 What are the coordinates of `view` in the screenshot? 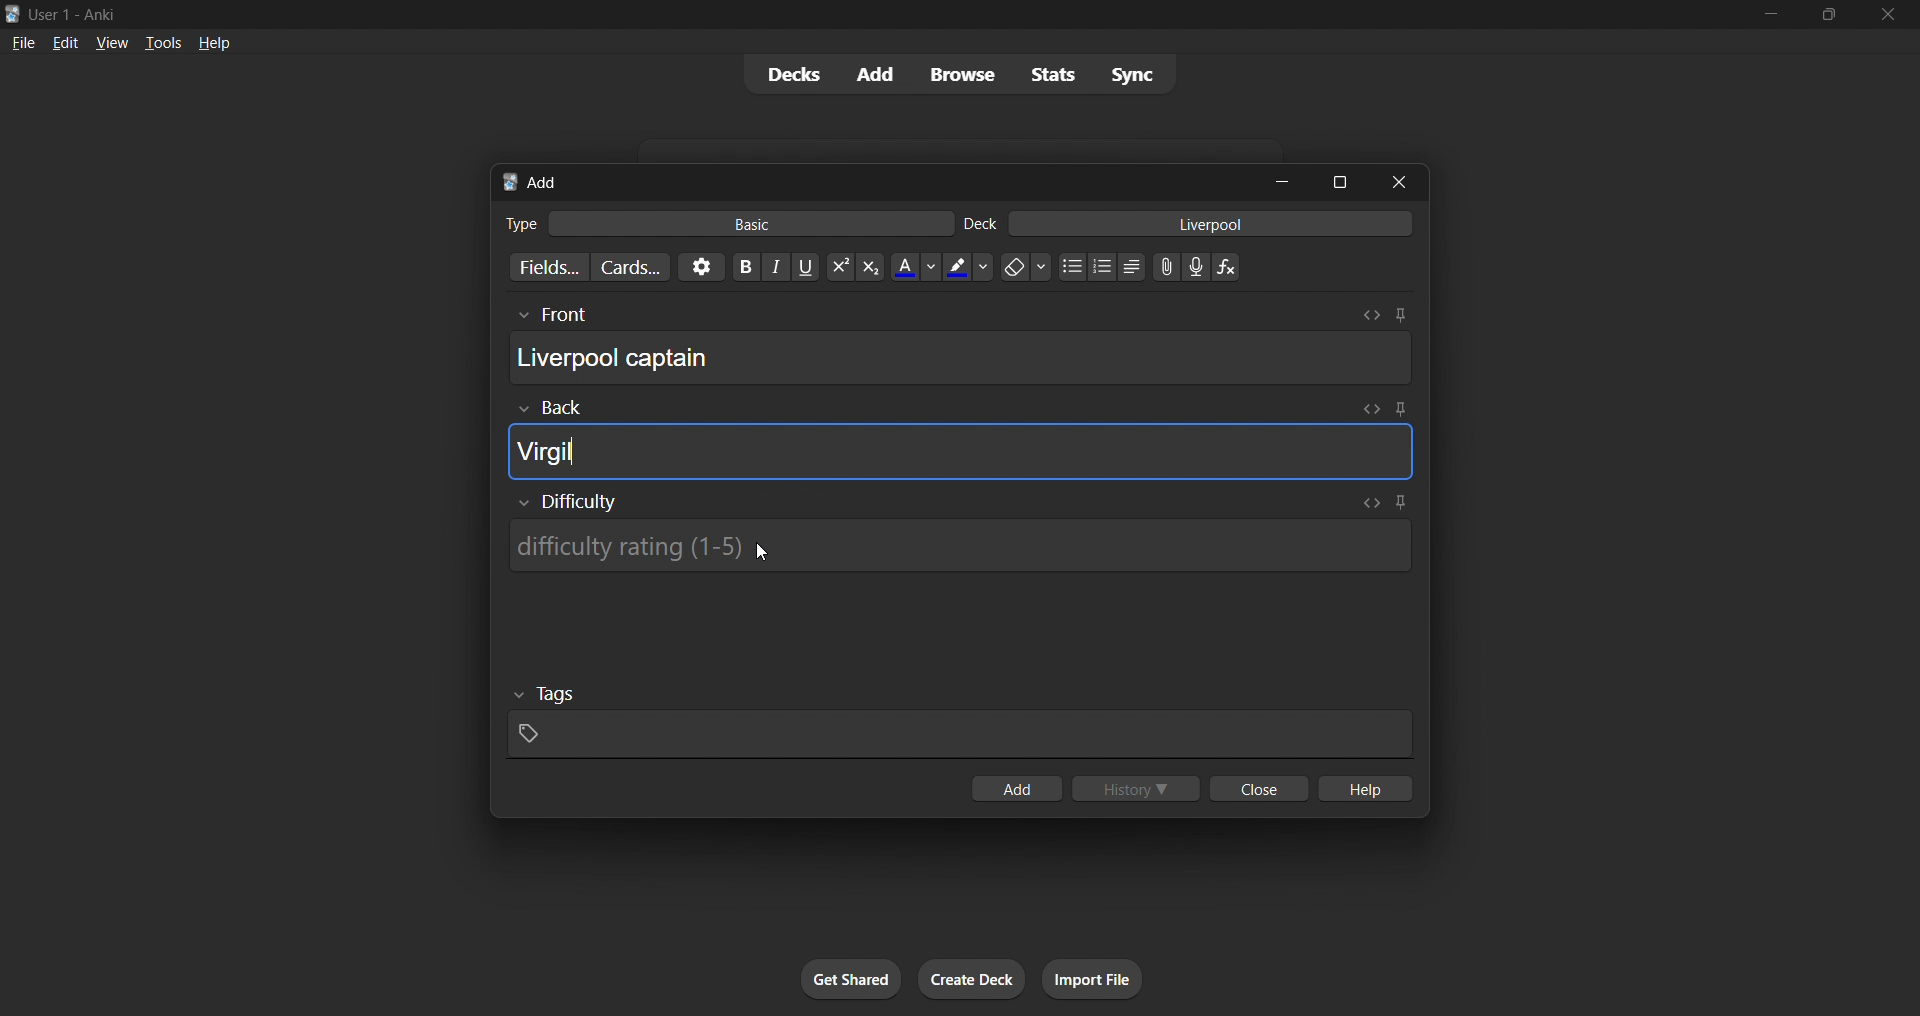 It's located at (112, 42).